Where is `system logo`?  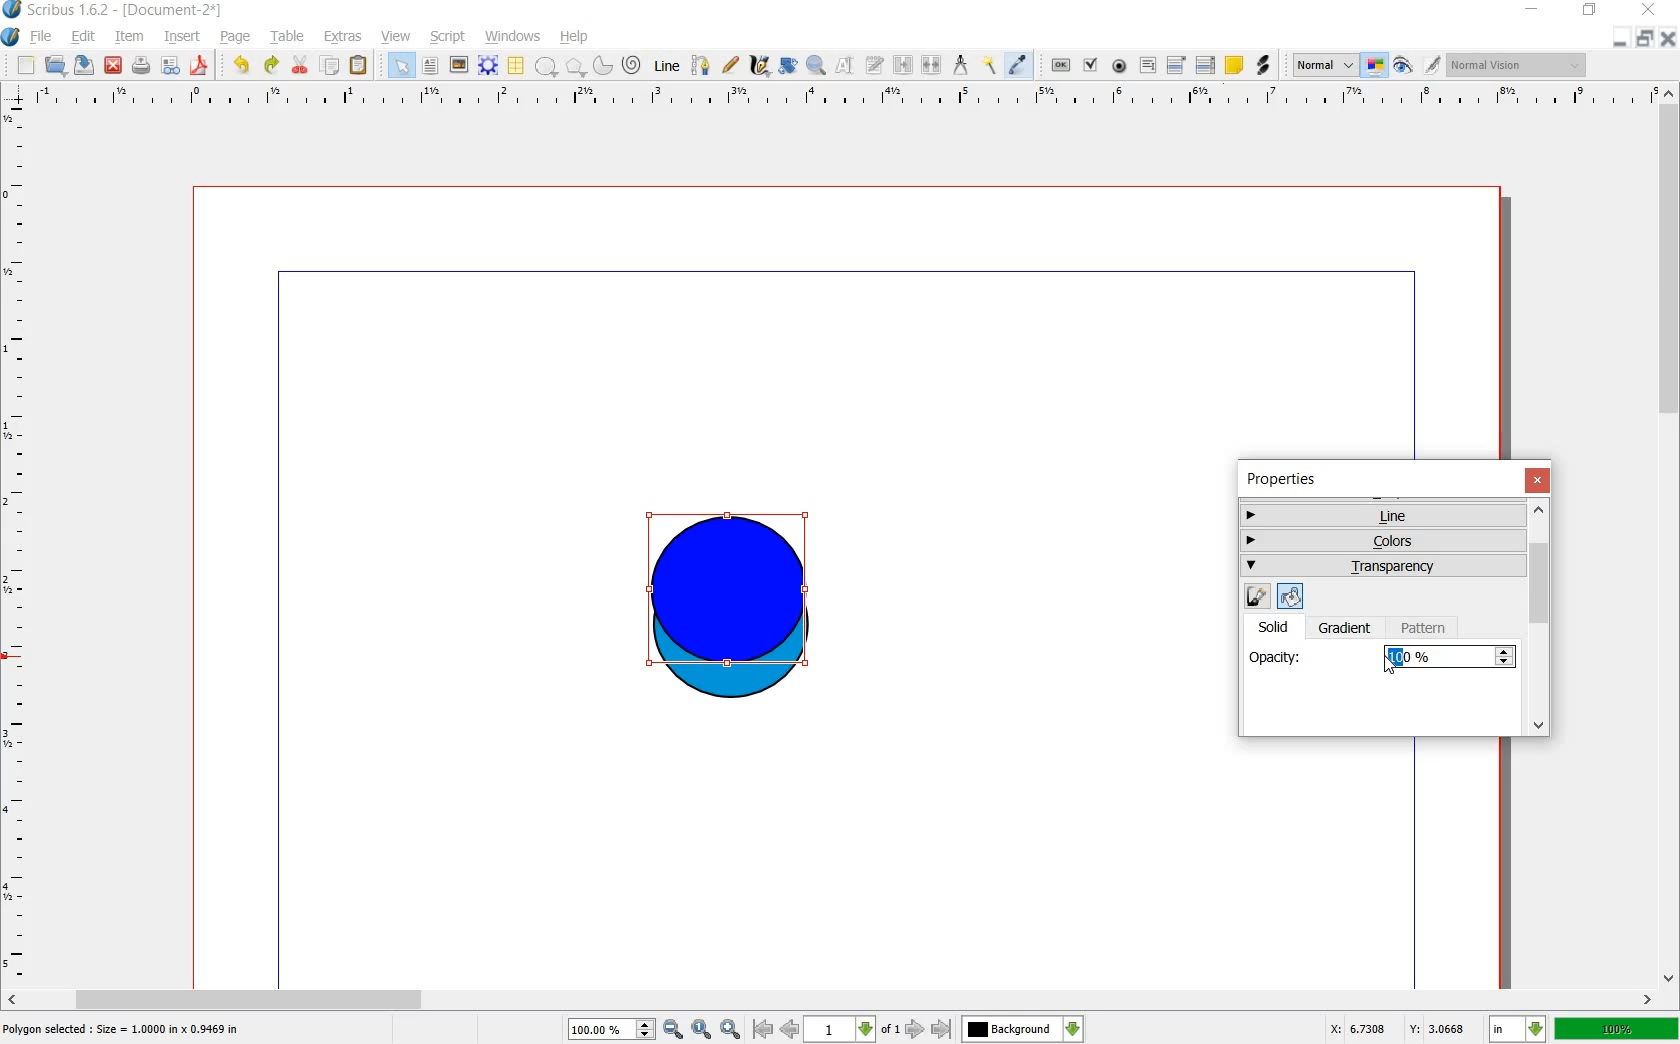
system logo is located at coordinates (10, 37).